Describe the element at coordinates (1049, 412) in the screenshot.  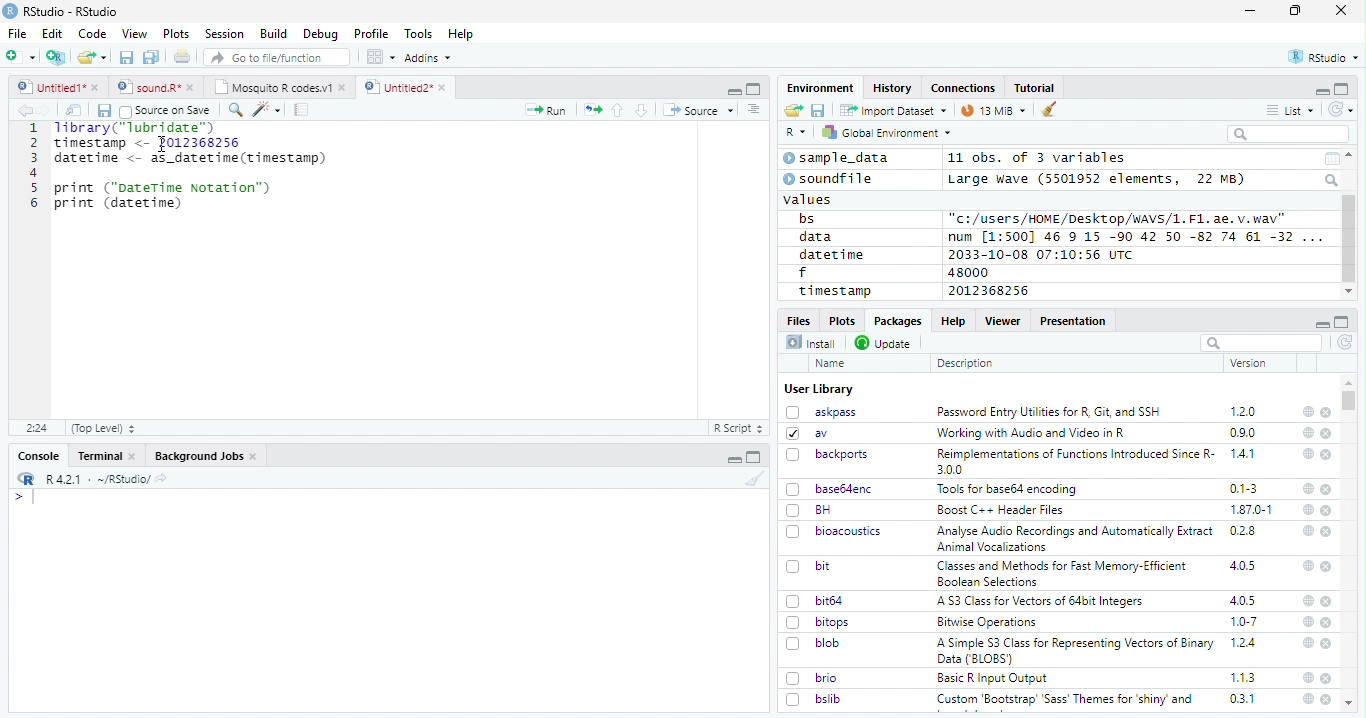
I see `Password Entry Utilities for R, Git, and SSH` at that location.